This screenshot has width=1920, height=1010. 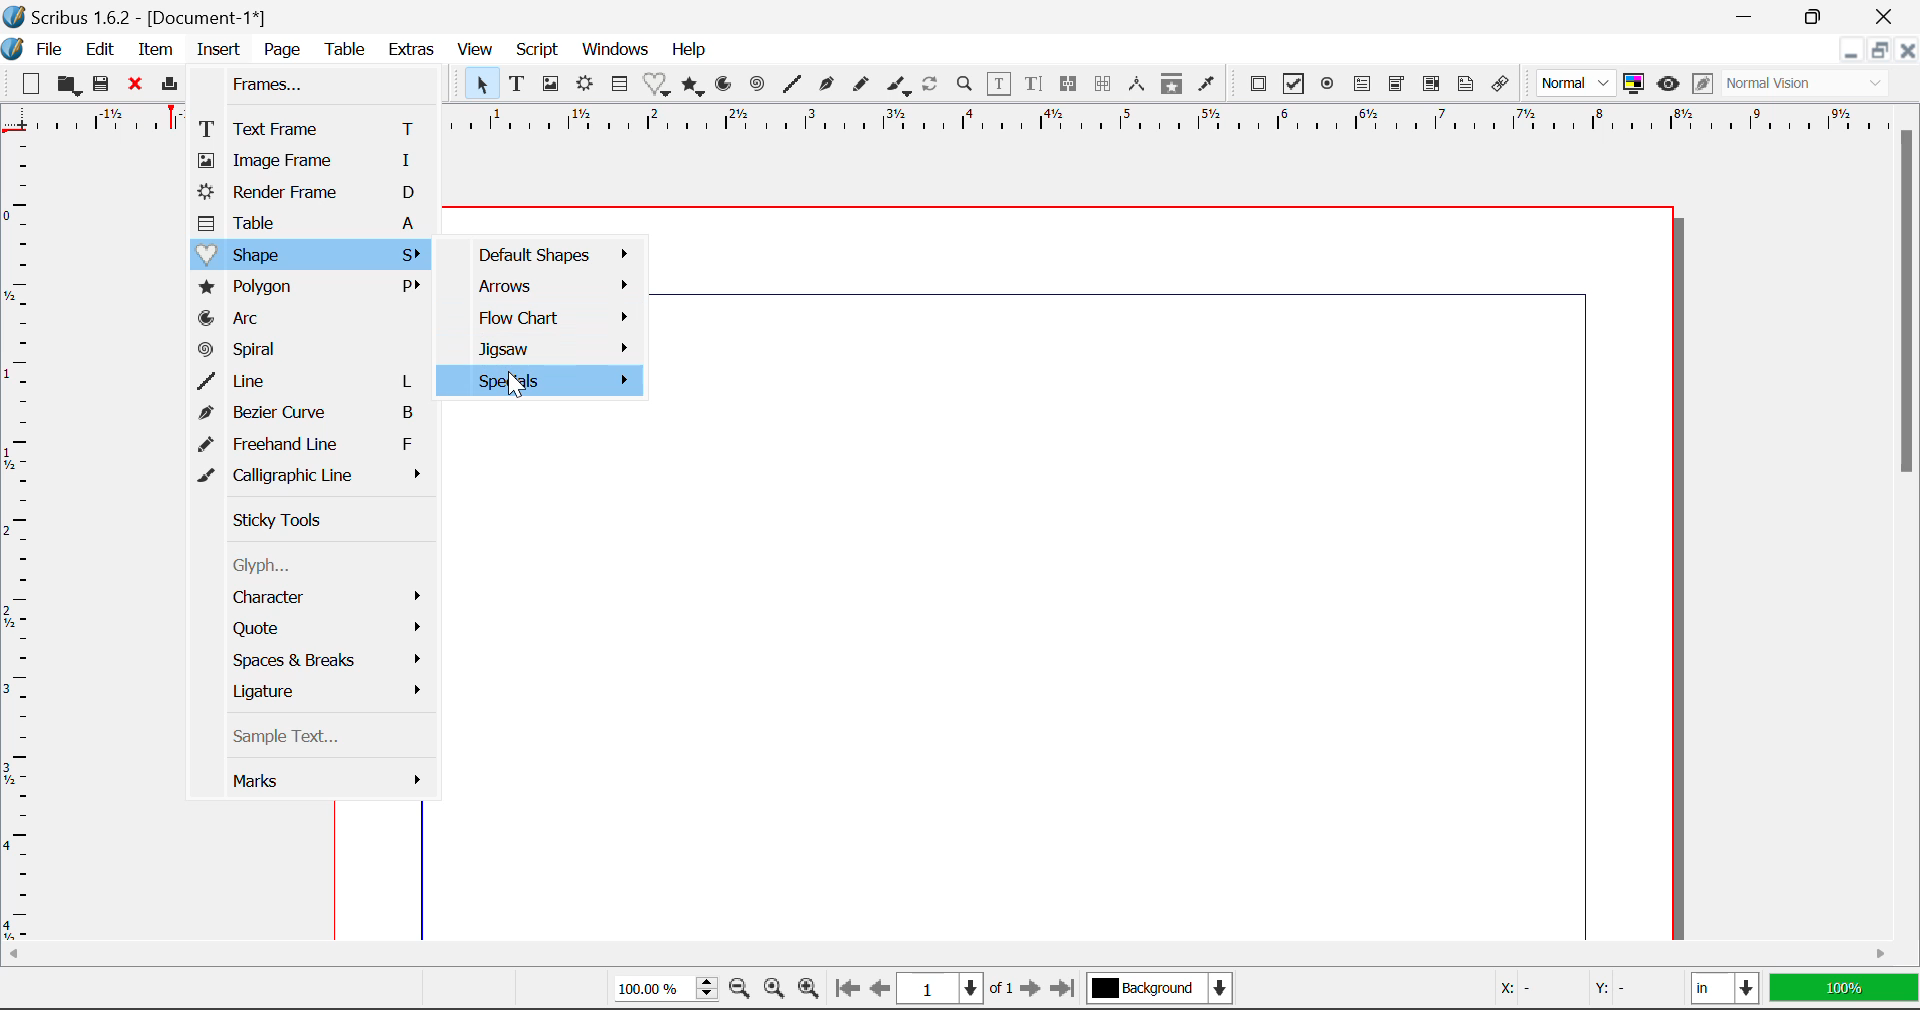 What do you see at coordinates (320, 739) in the screenshot?
I see `Sample Text` at bounding box center [320, 739].